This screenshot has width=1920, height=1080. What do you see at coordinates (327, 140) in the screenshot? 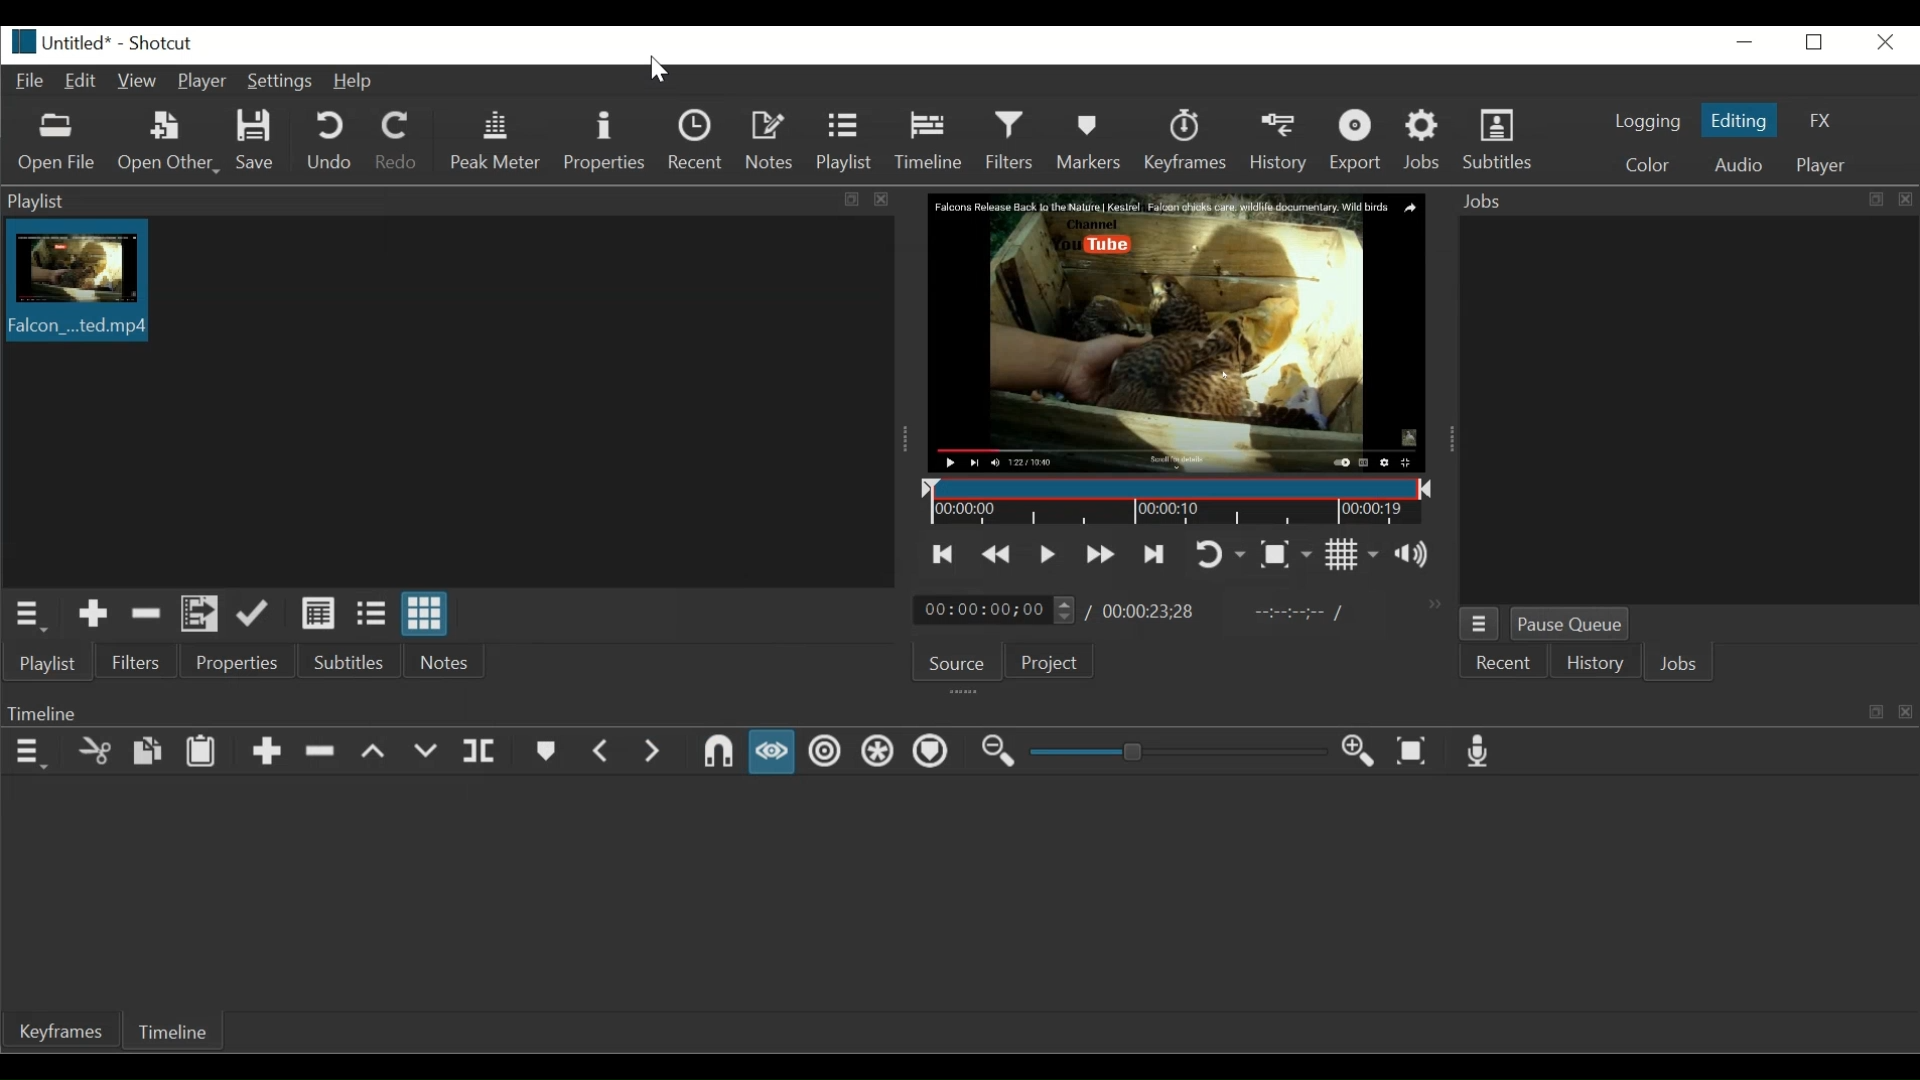
I see `Undo` at bounding box center [327, 140].